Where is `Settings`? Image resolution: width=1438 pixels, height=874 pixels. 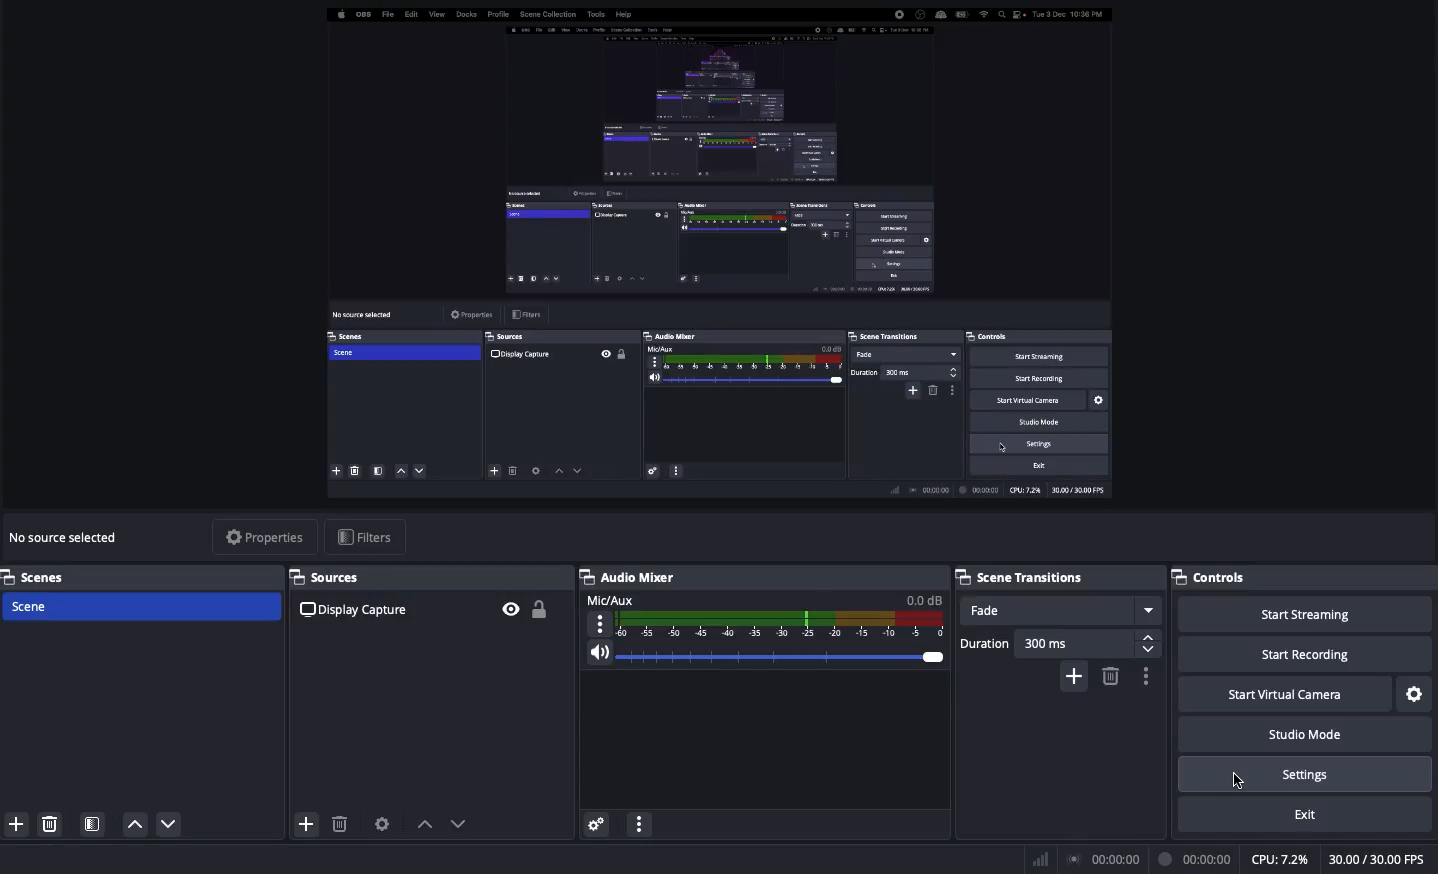
Settings is located at coordinates (1310, 774).